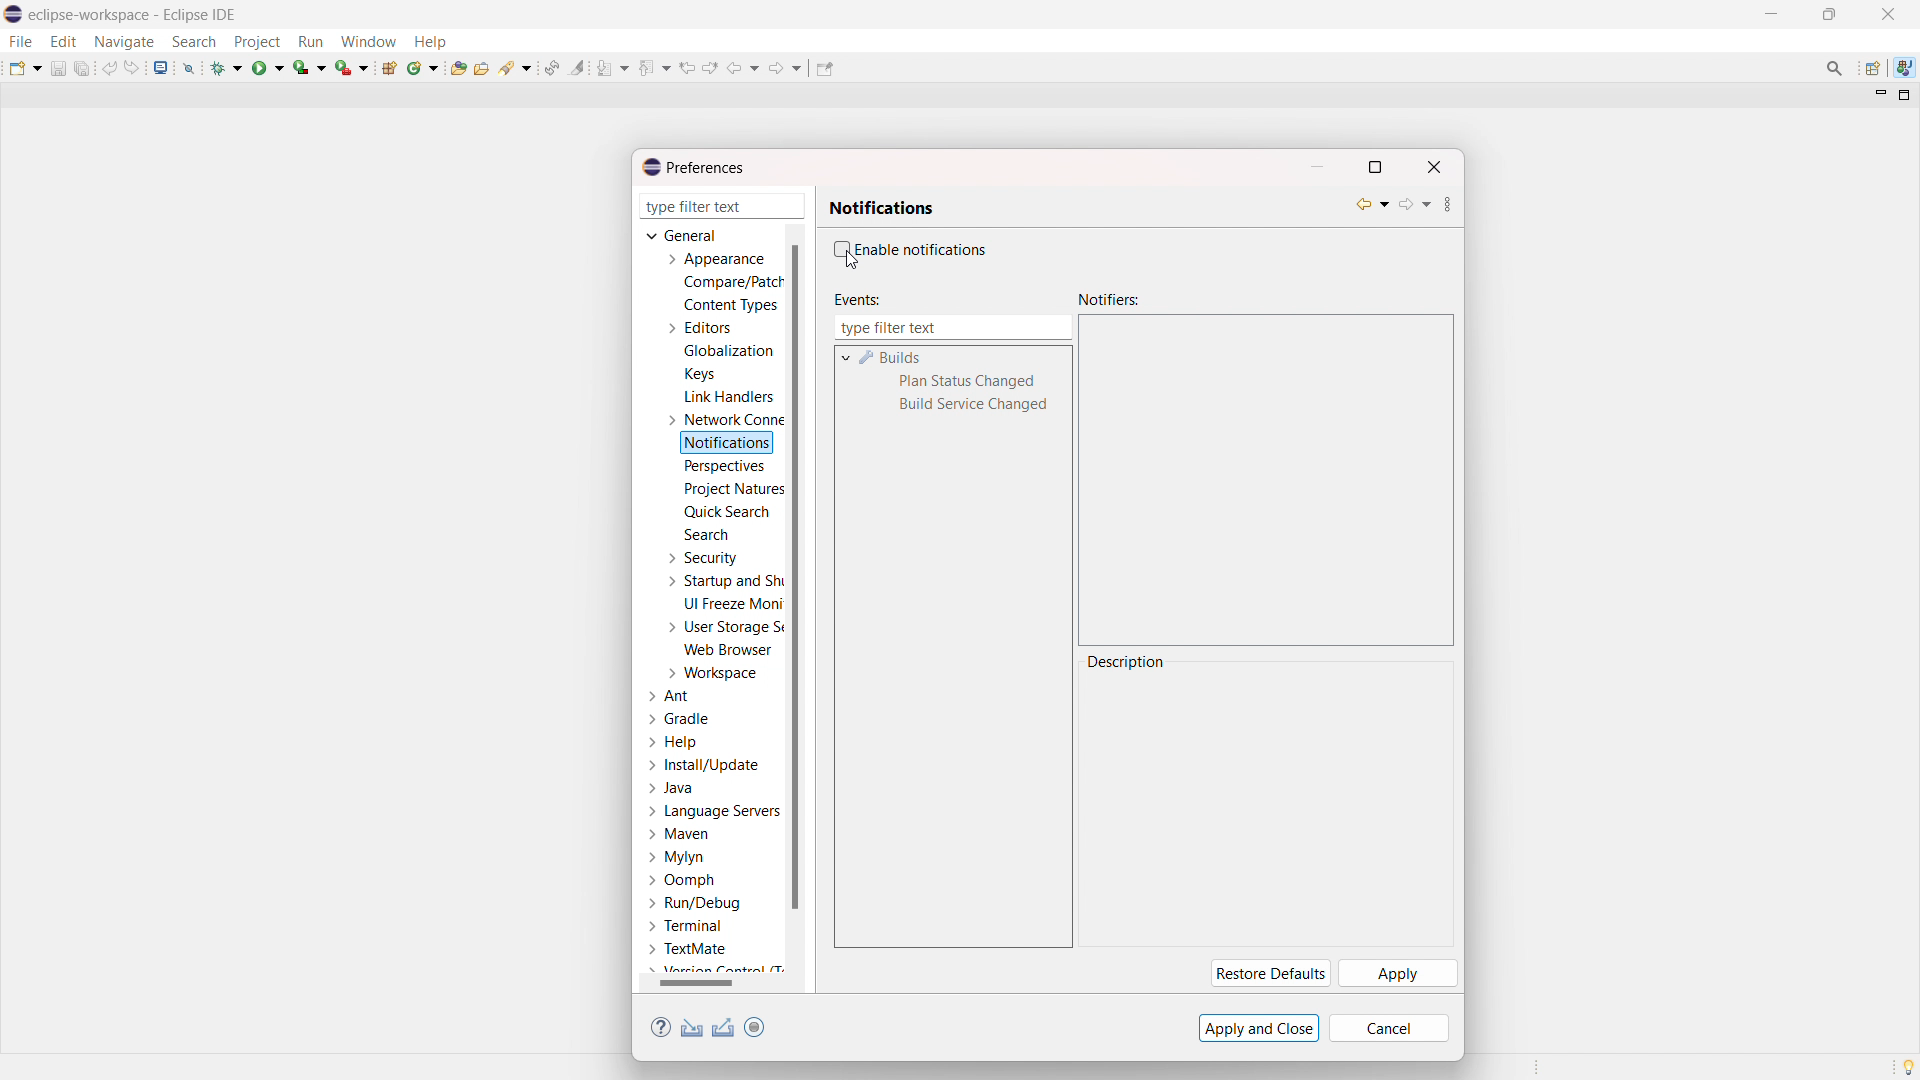 This screenshot has width=1920, height=1080. I want to click on new java class, so click(424, 67).